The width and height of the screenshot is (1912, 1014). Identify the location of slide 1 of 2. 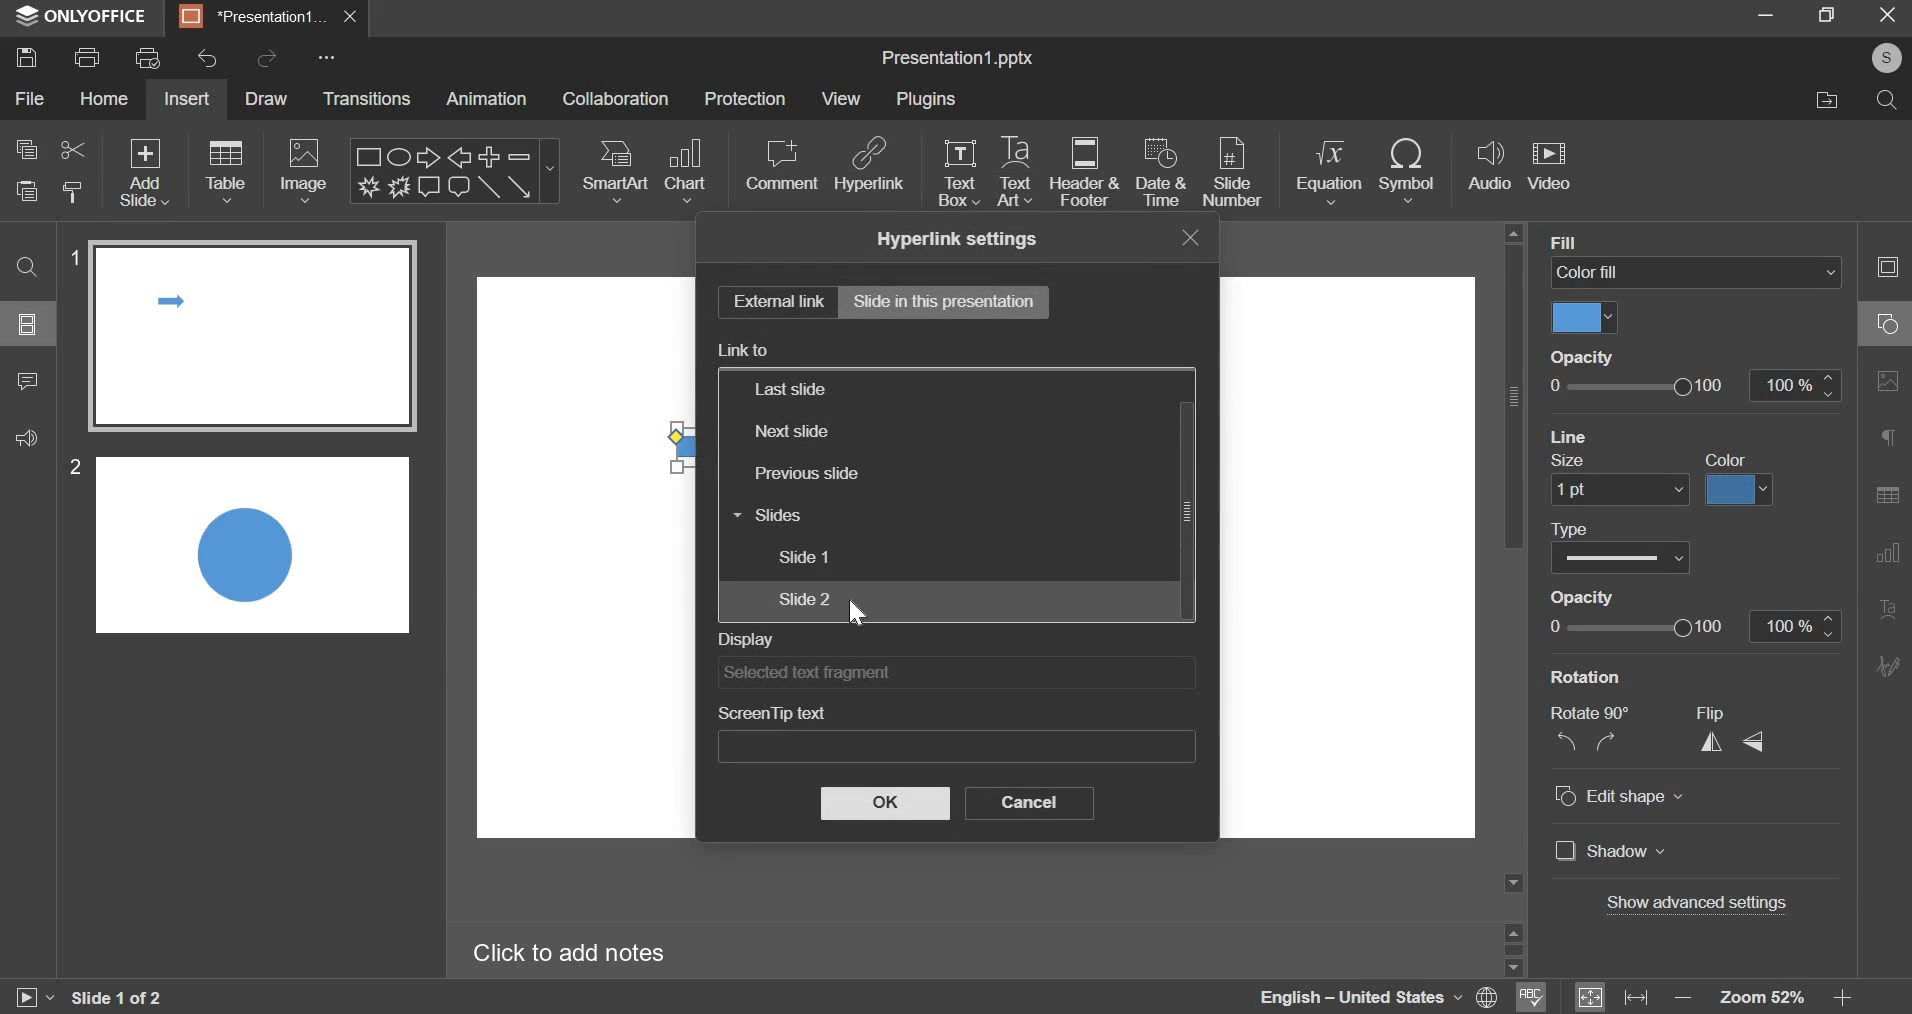
(124, 994).